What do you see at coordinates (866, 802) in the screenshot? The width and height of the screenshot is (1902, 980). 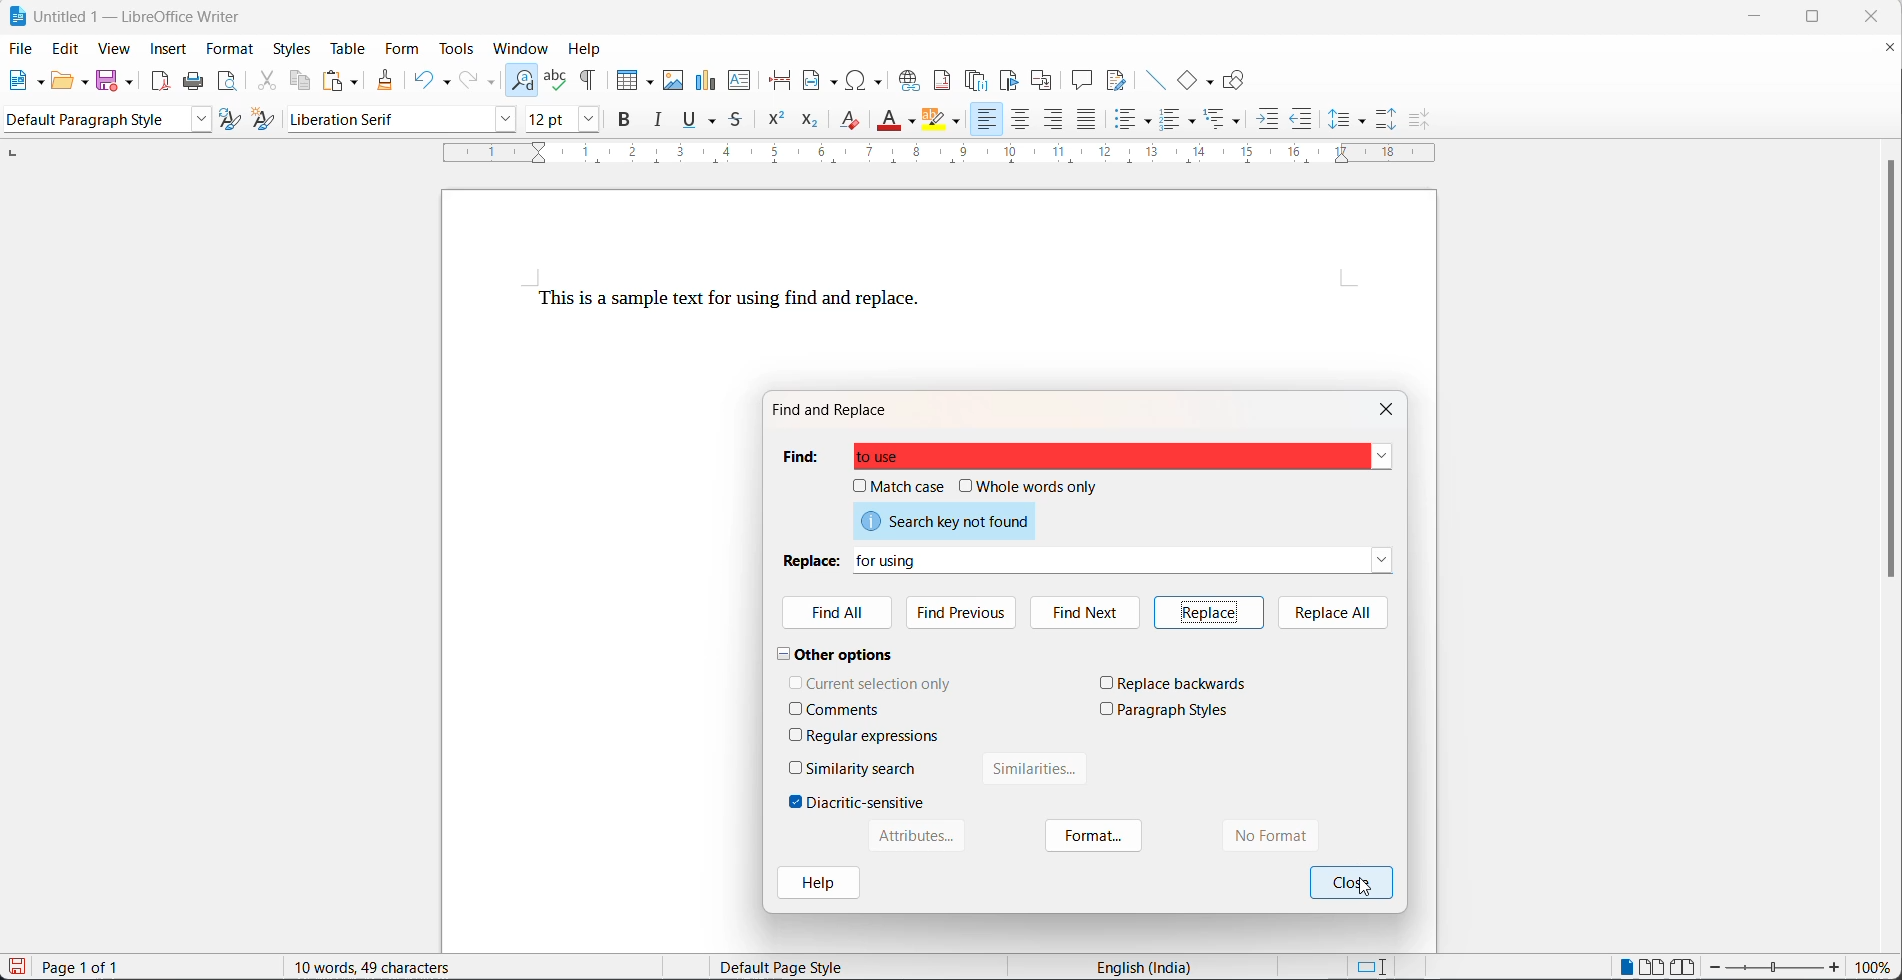 I see `diacritic-sensitive` at bounding box center [866, 802].